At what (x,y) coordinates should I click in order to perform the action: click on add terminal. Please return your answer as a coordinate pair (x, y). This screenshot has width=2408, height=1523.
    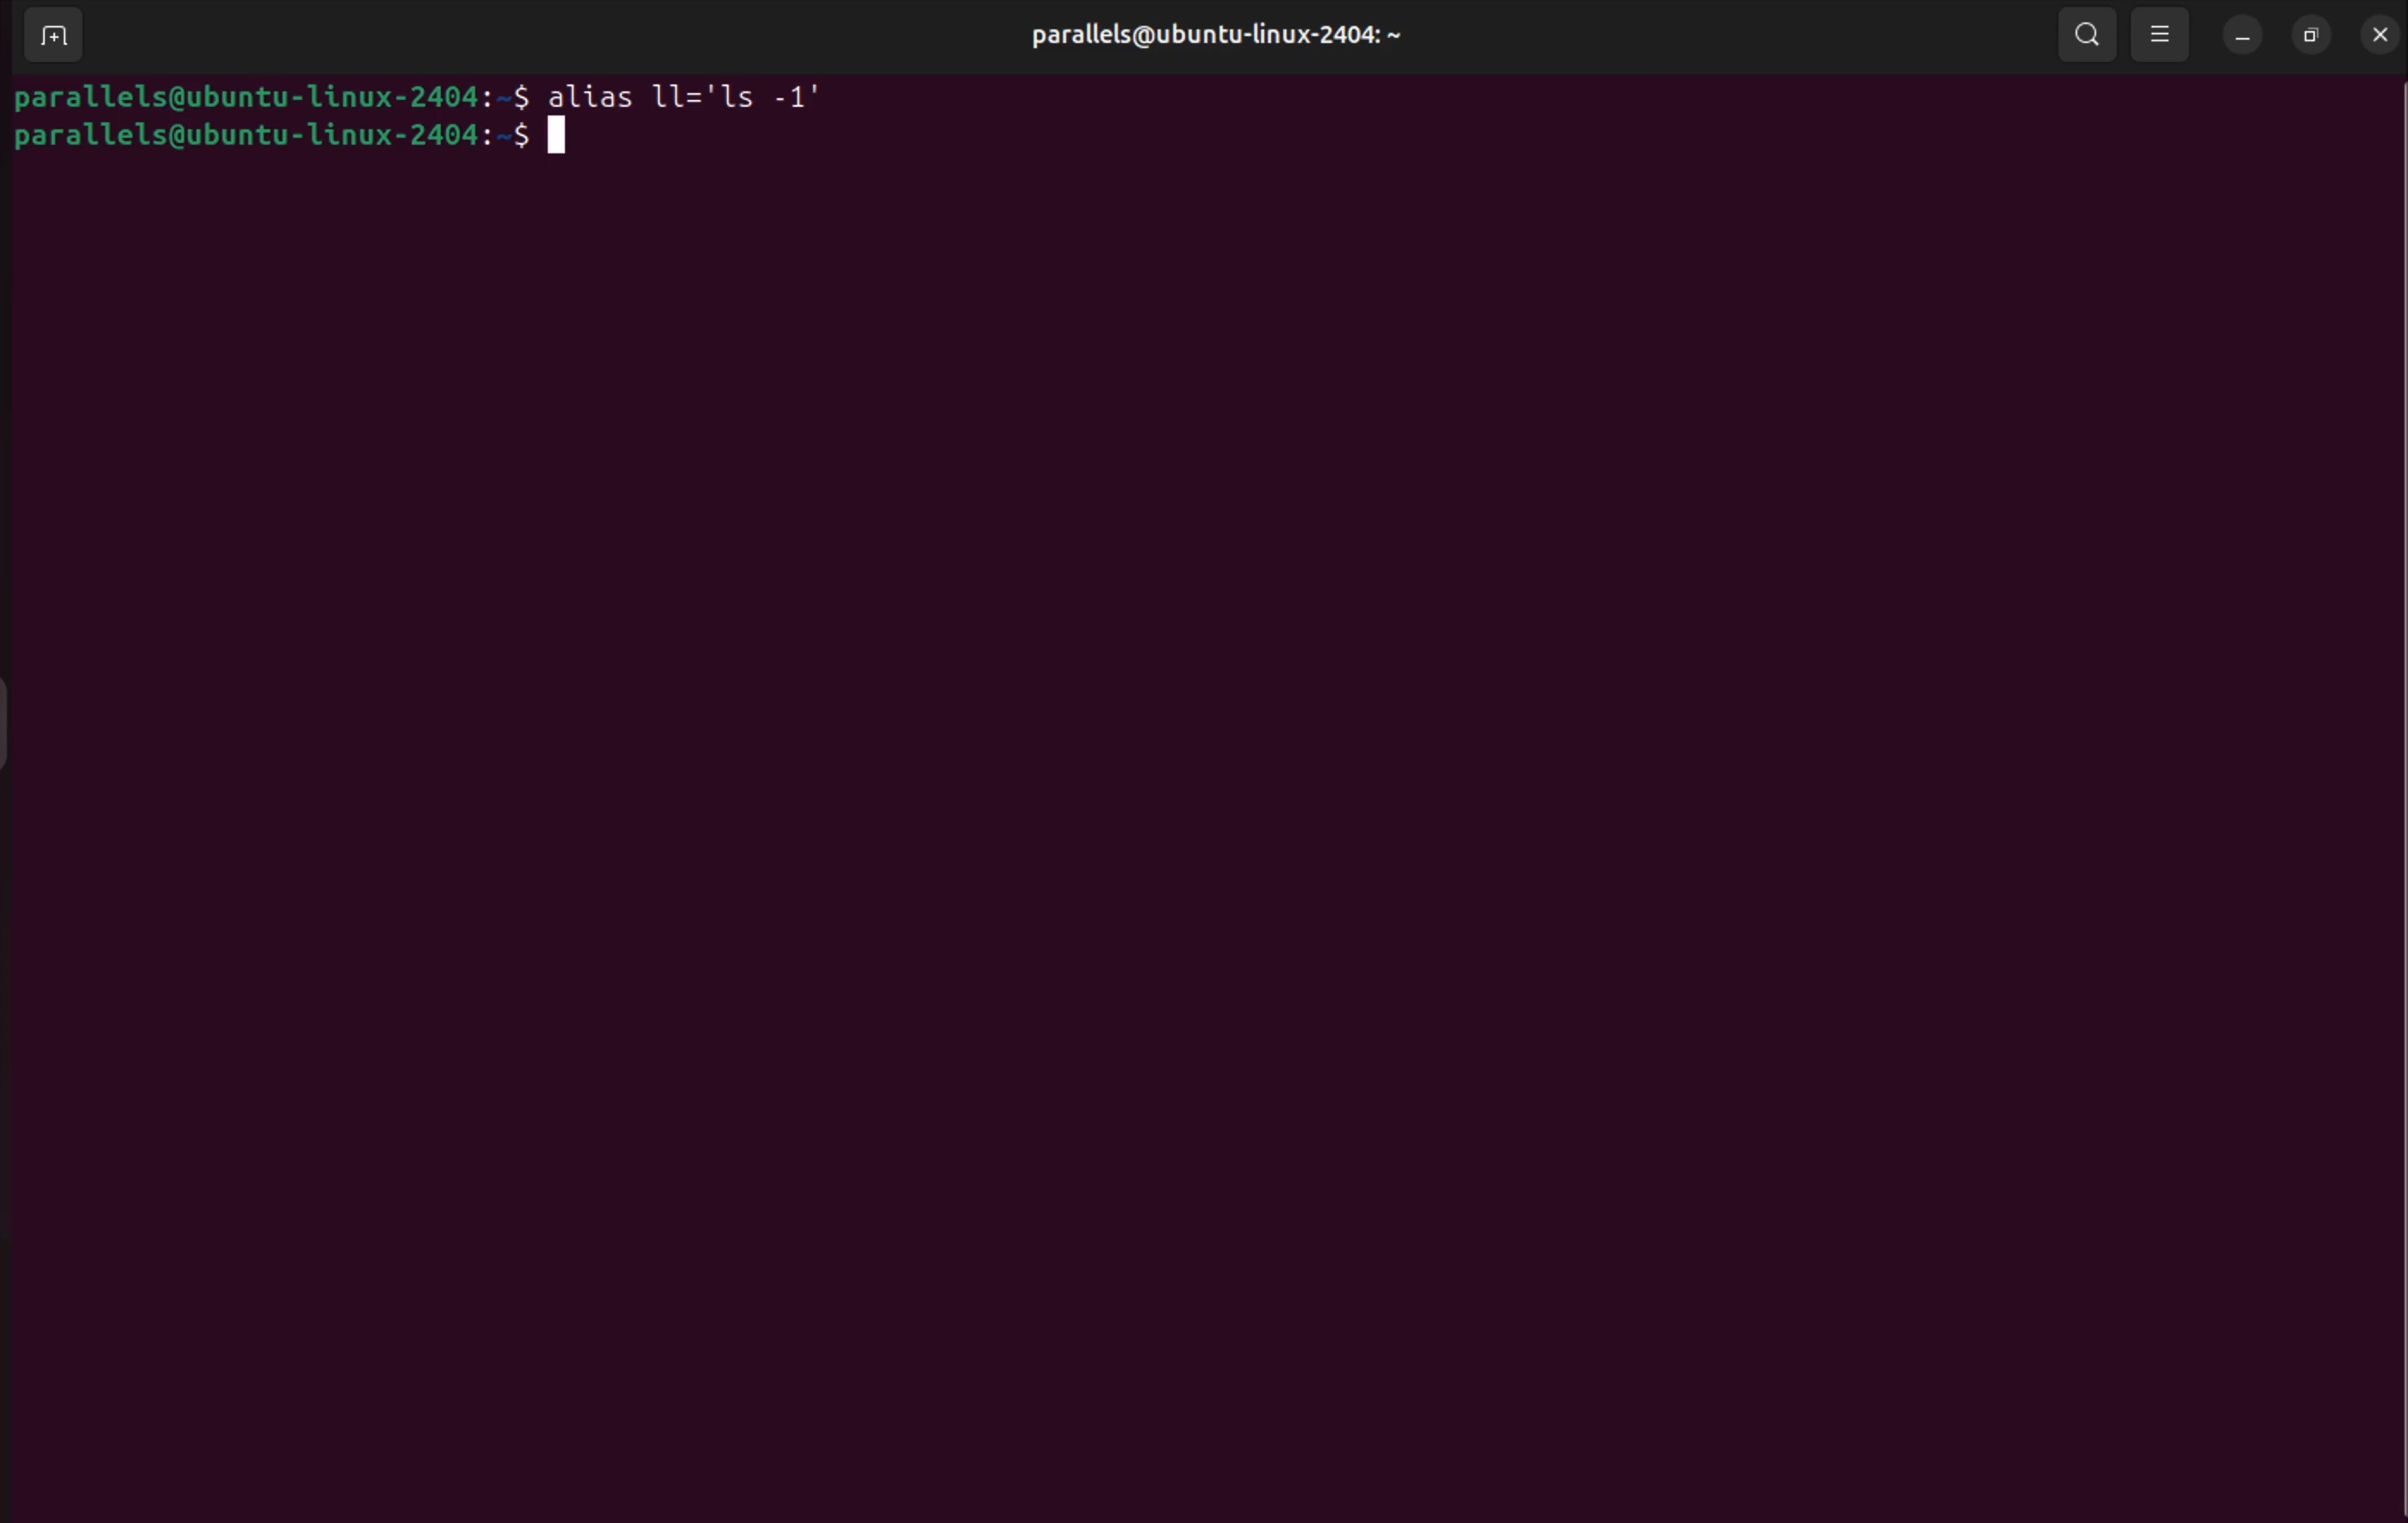
    Looking at the image, I should click on (52, 38).